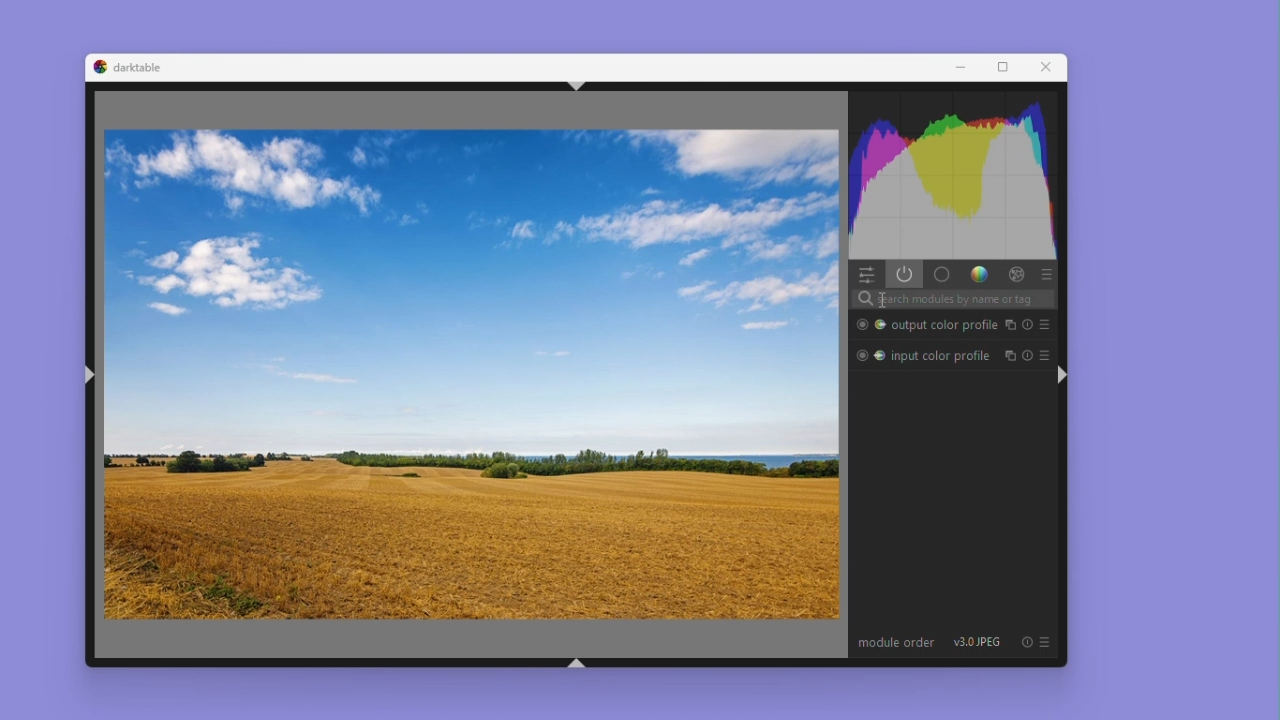 The image size is (1280, 720). What do you see at coordinates (905, 276) in the screenshot?
I see `Show only active models` at bounding box center [905, 276].